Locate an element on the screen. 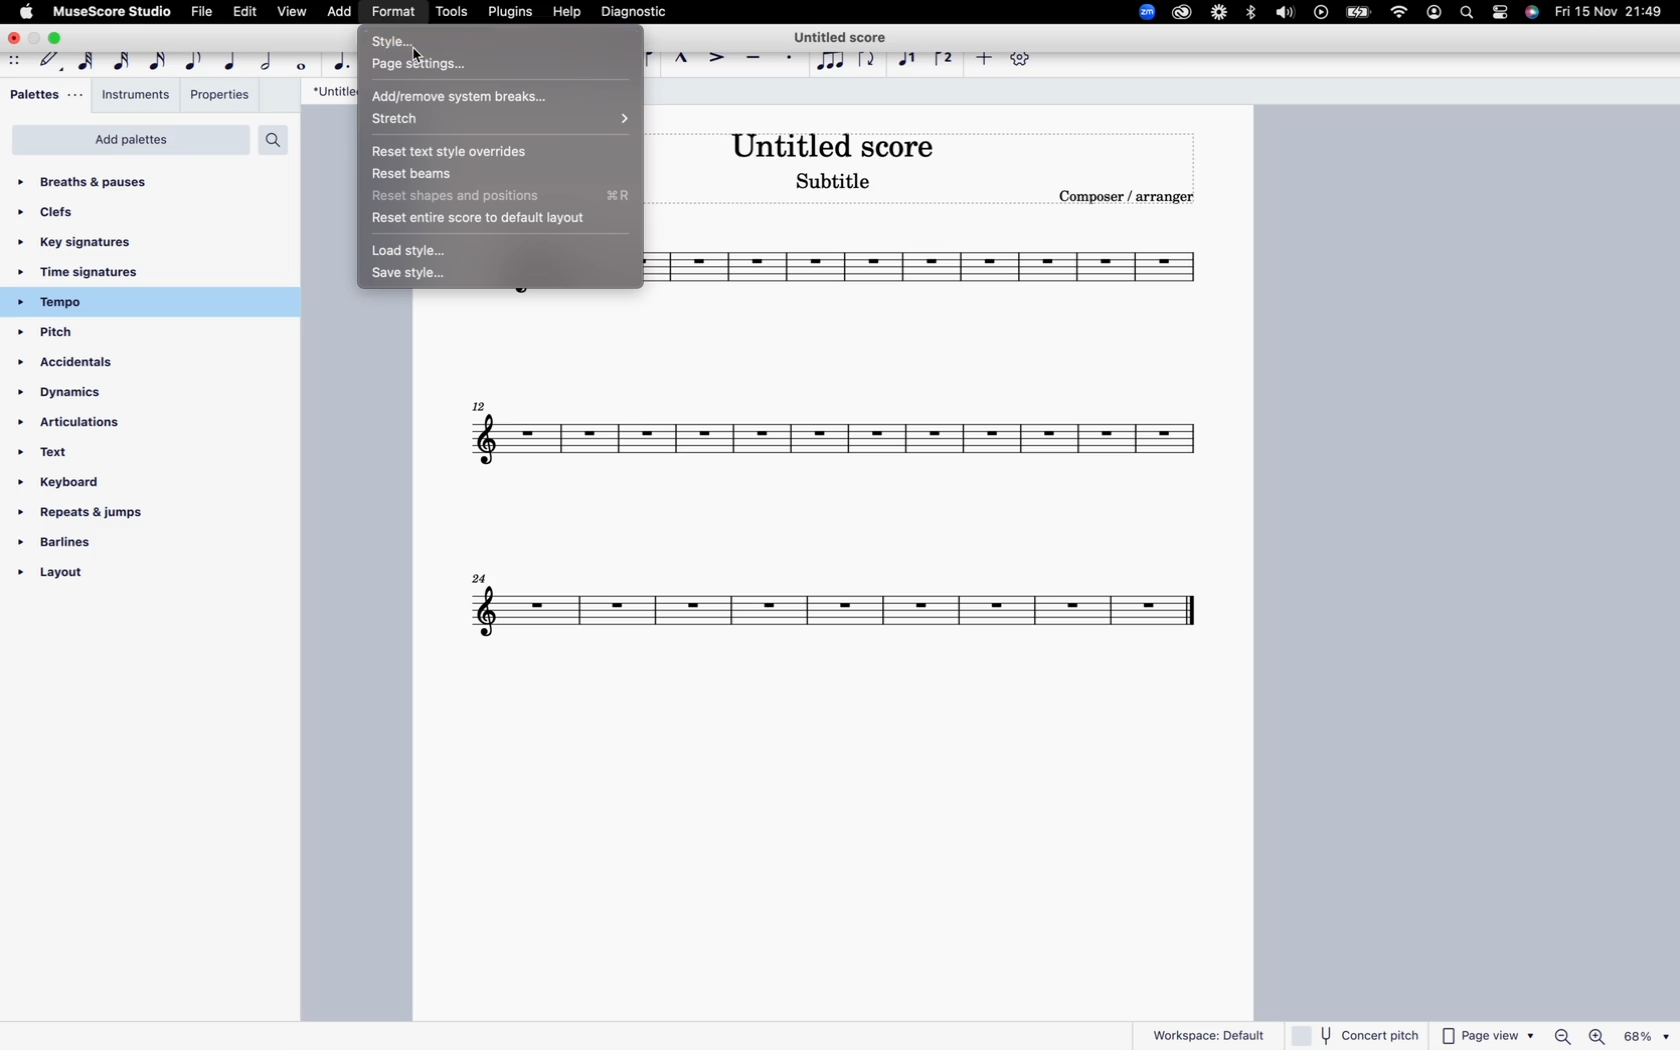 Image resolution: width=1680 pixels, height=1050 pixels. add/remove system breaks is located at coordinates (491, 93).